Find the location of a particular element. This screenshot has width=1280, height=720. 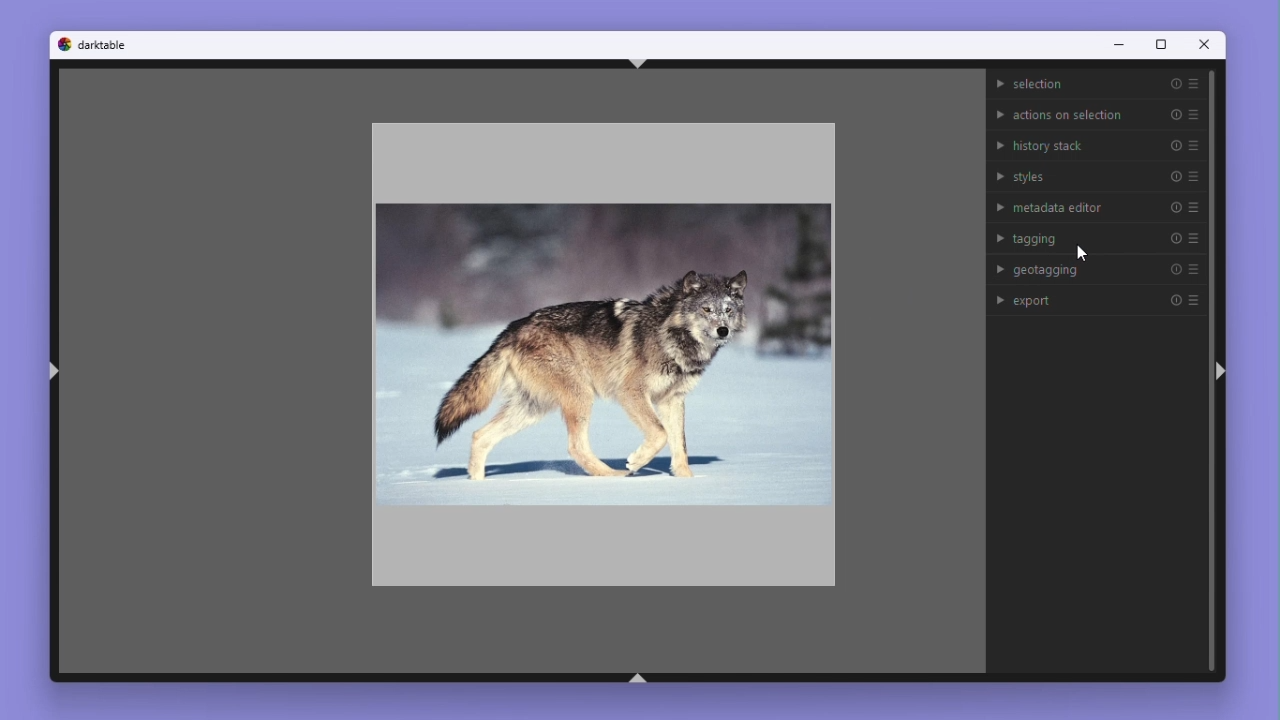

Tagging is located at coordinates (1099, 237).